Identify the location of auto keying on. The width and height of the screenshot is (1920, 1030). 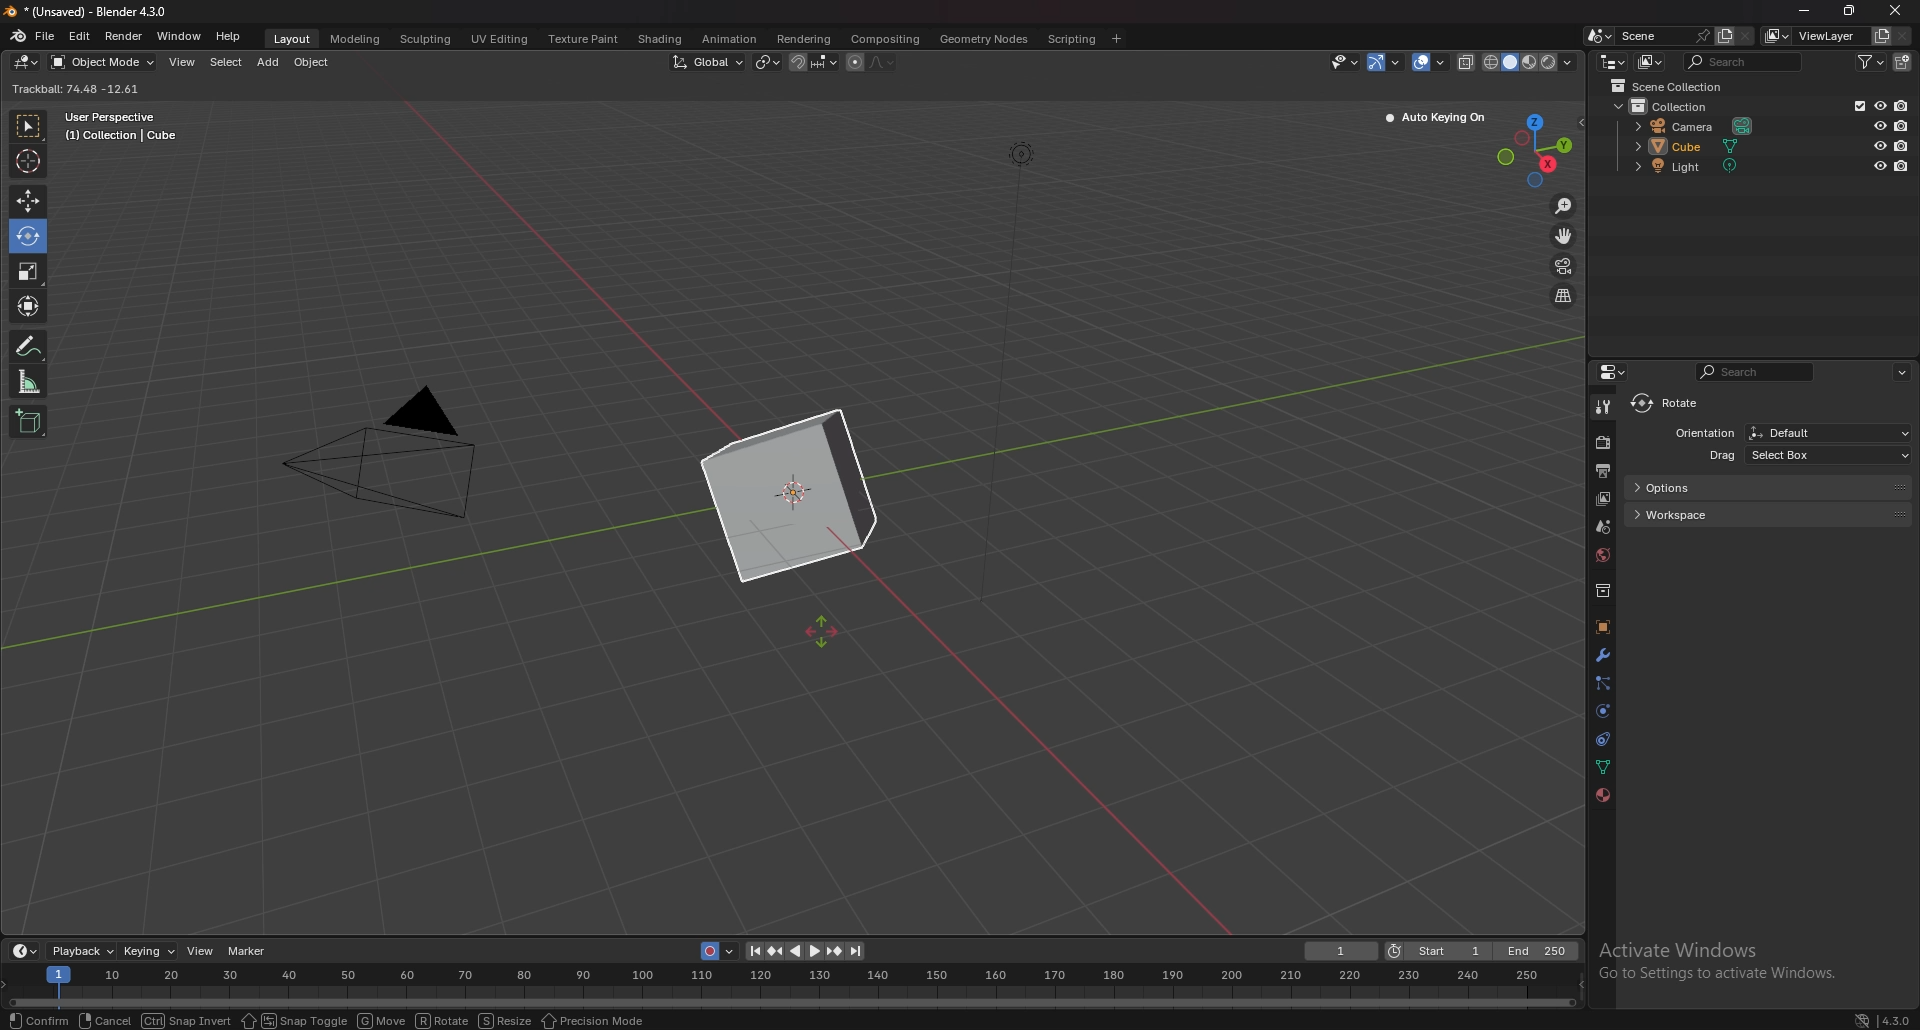
(1436, 118).